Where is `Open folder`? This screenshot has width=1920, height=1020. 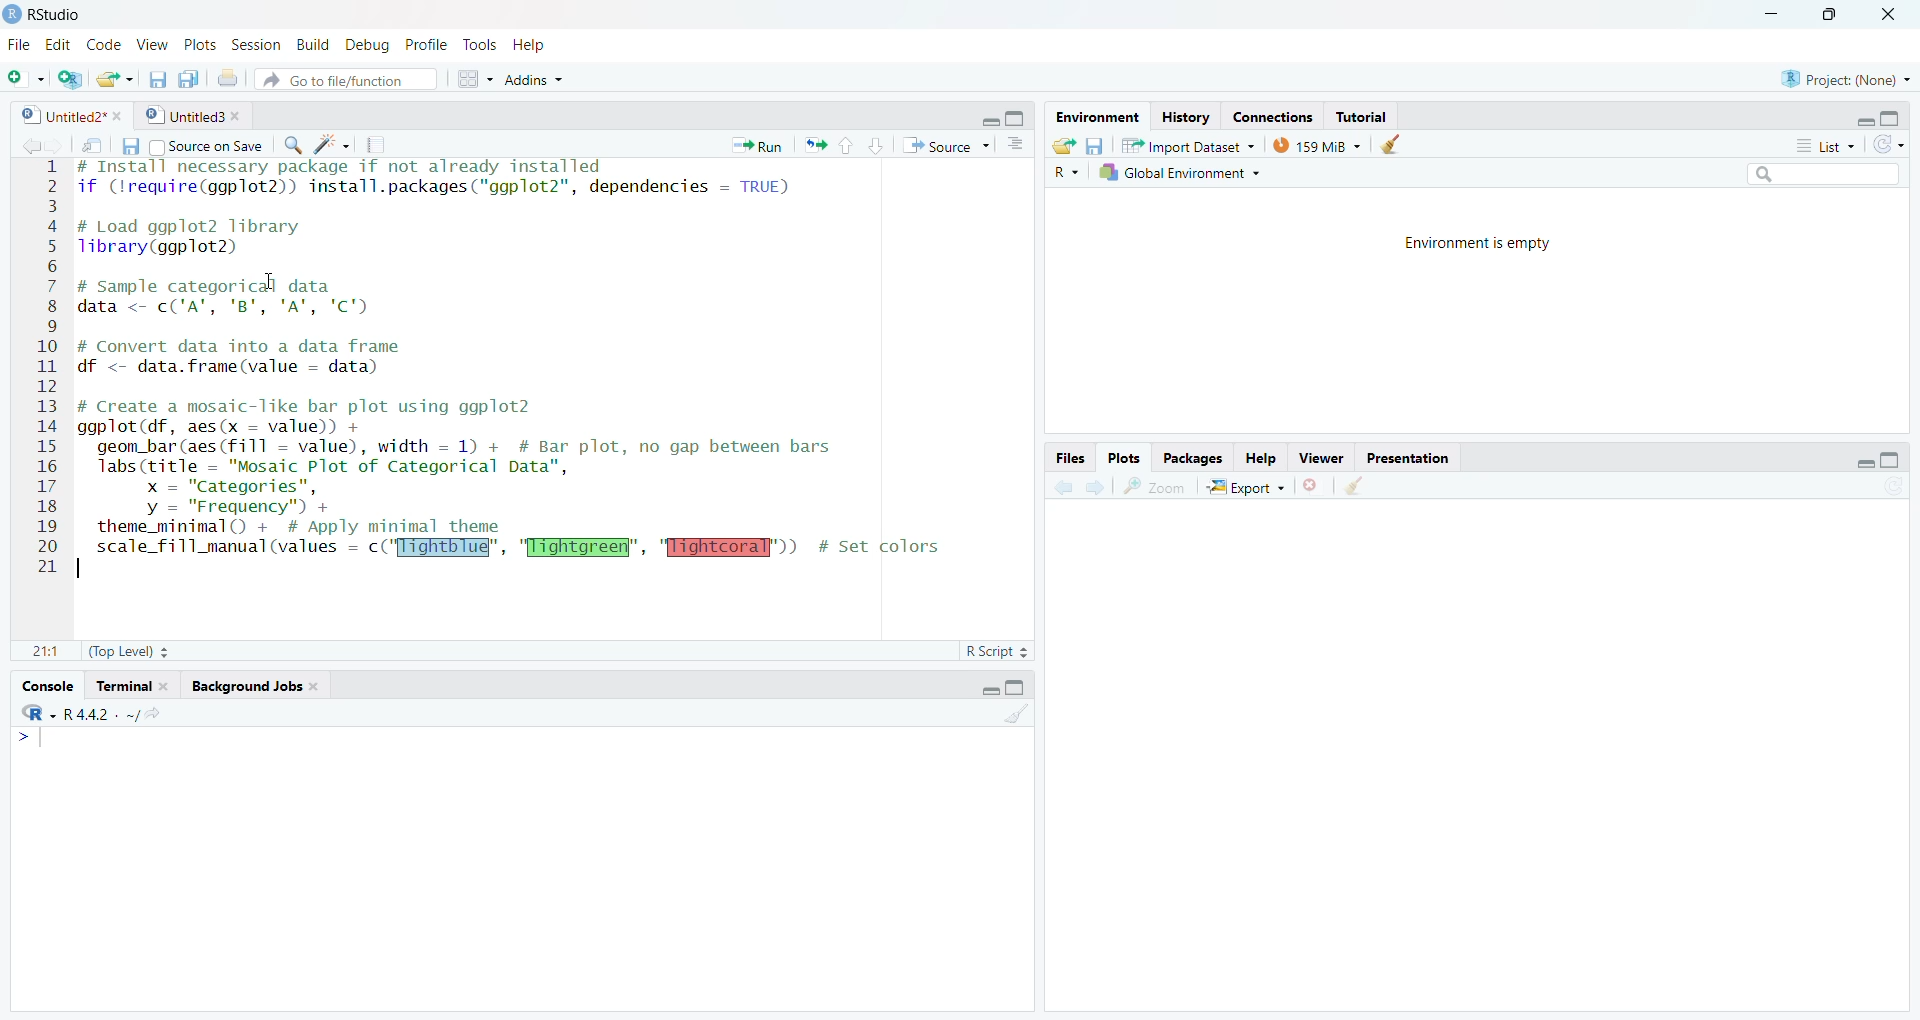 Open folder is located at coordinates (1066, 146).